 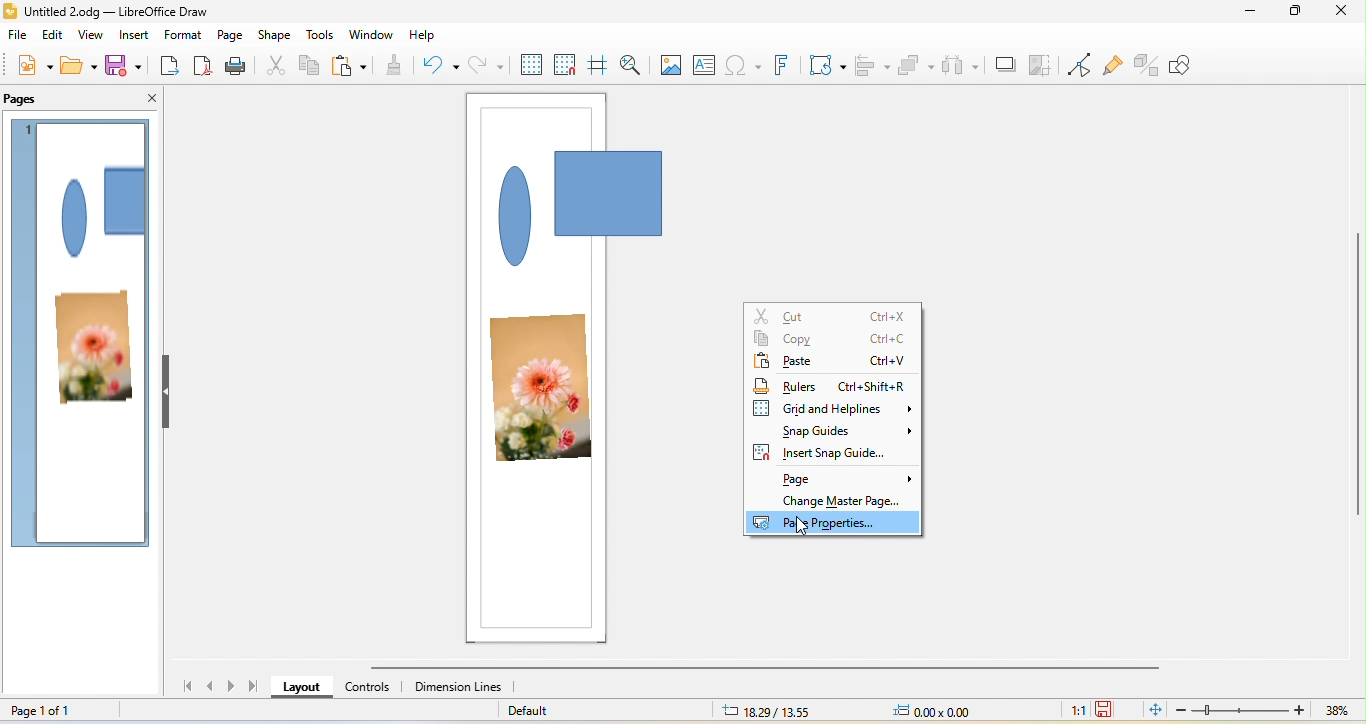 What do you see at coordinates (35, 97) in the screenshot?
I see `pages` at bounding box center [35, 97].